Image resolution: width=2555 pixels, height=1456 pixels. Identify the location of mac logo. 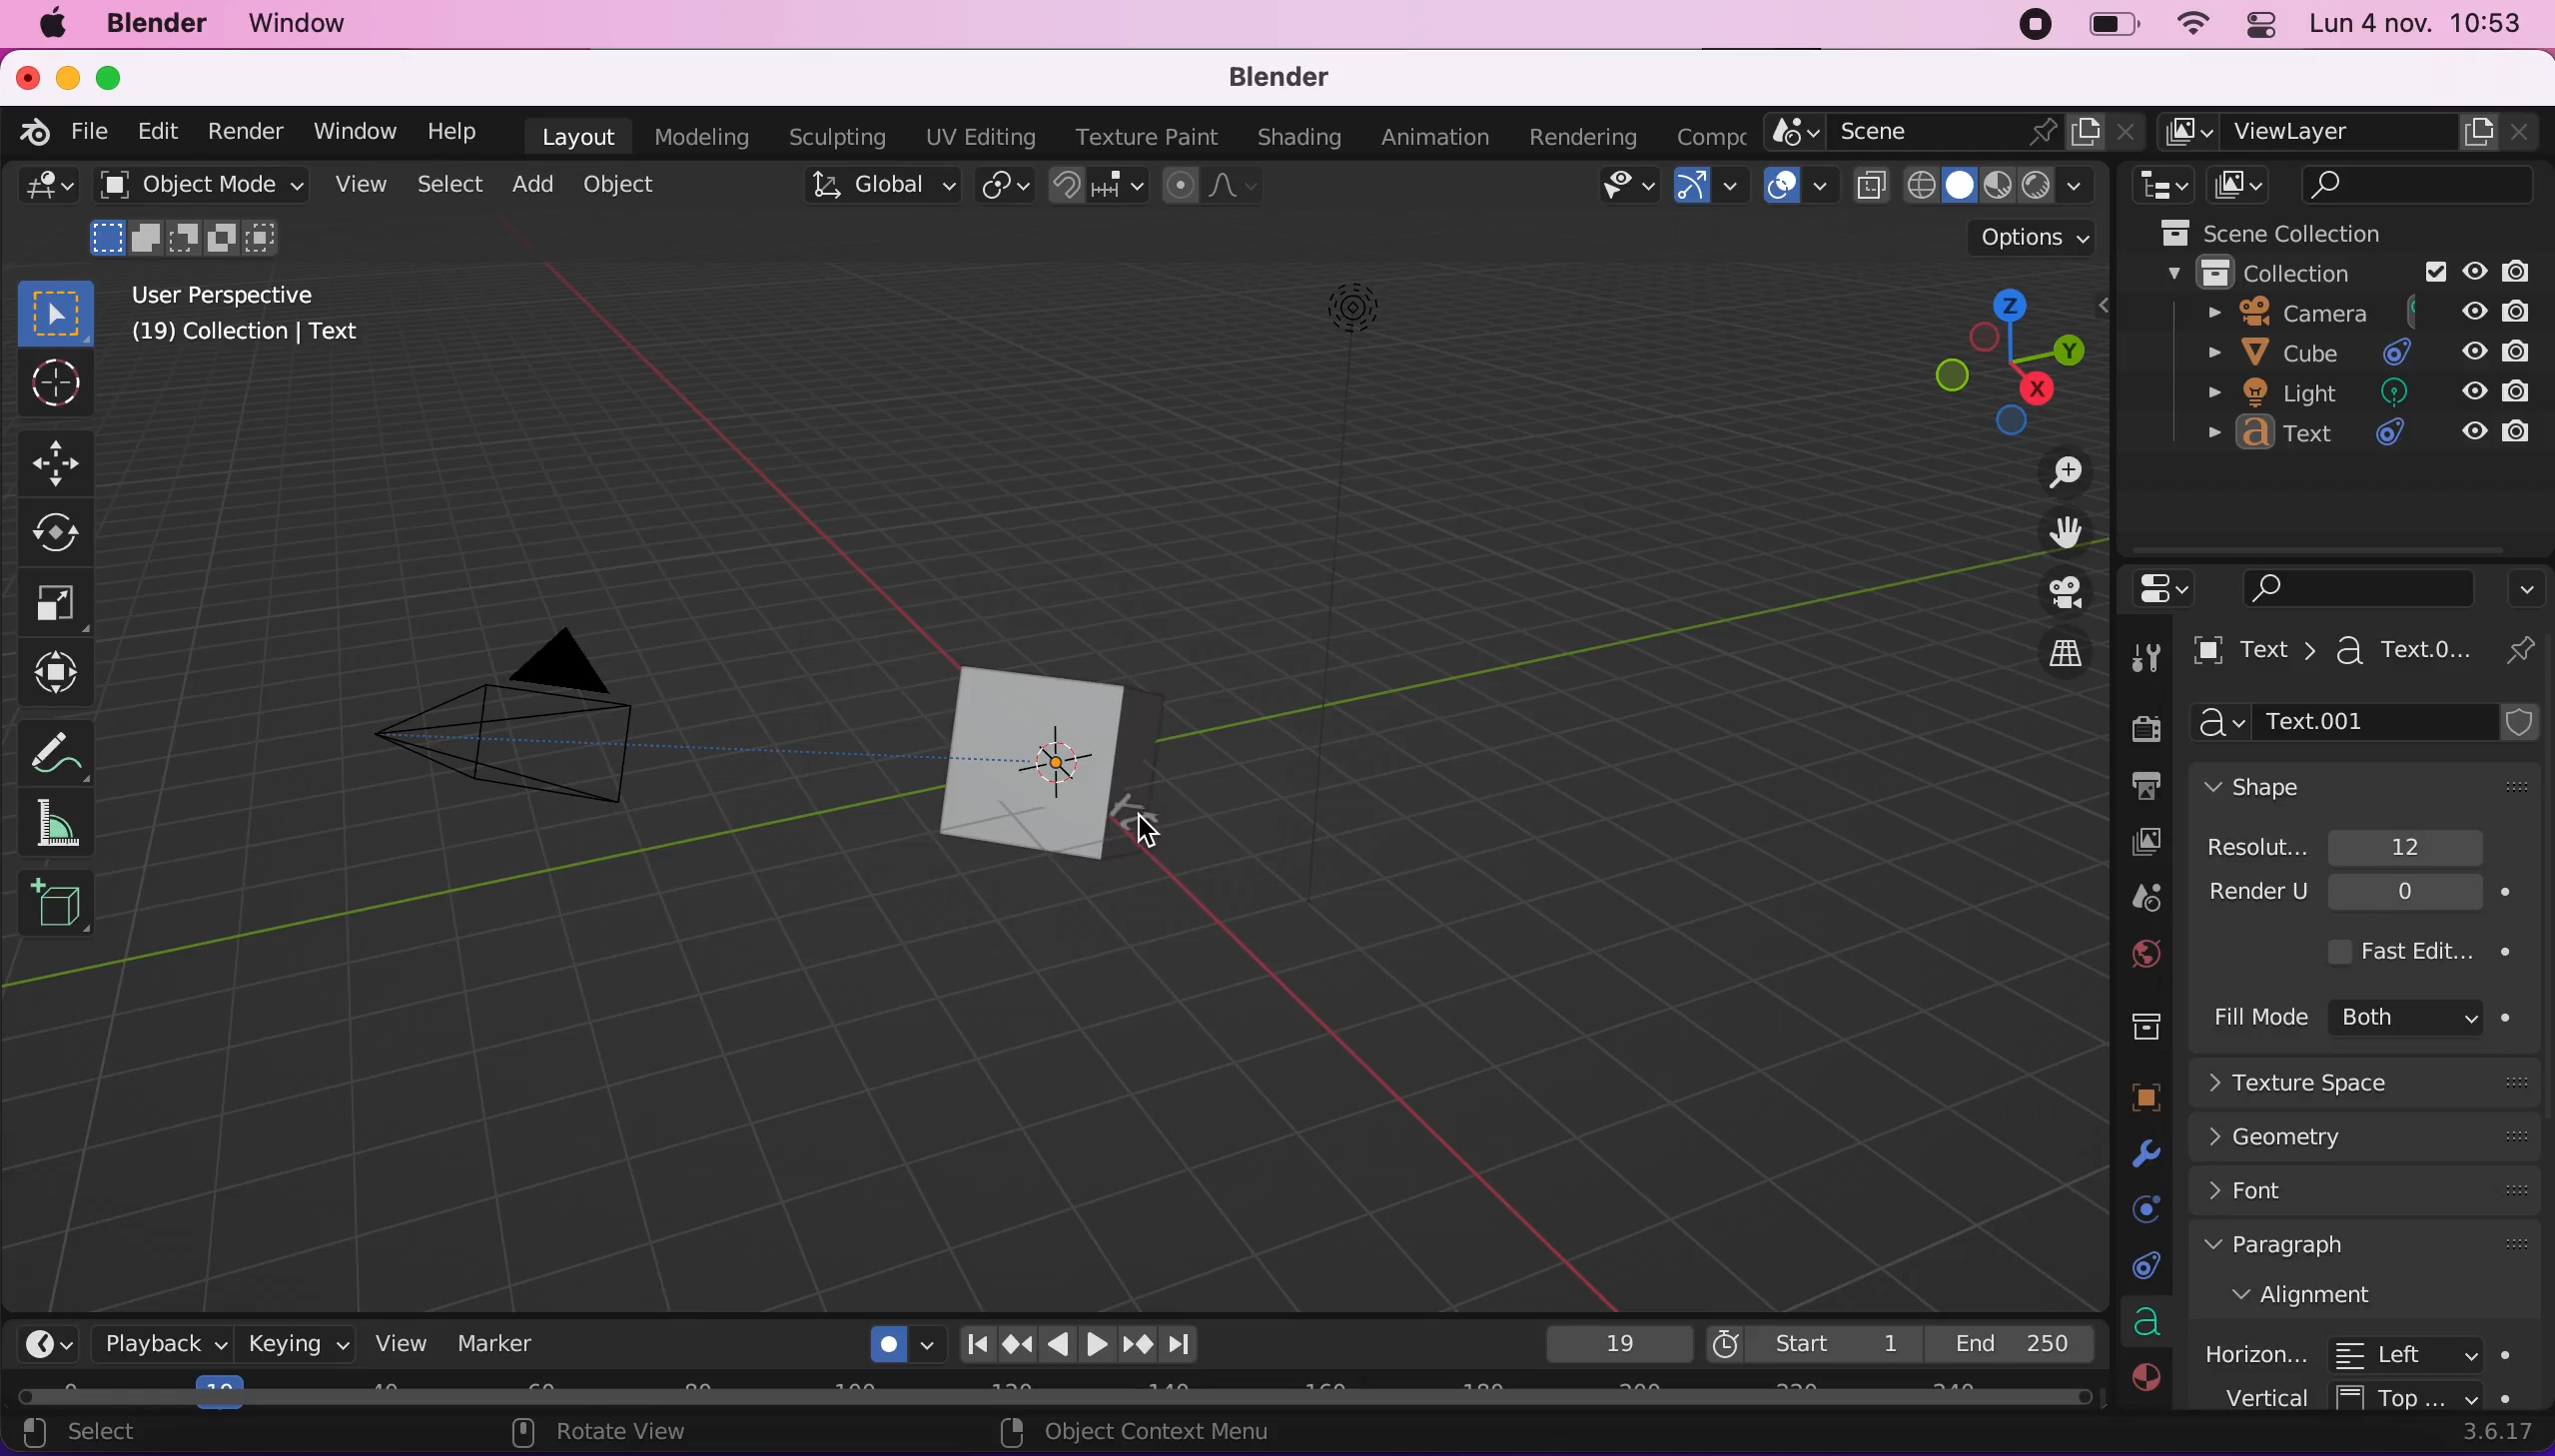
(59, 28).